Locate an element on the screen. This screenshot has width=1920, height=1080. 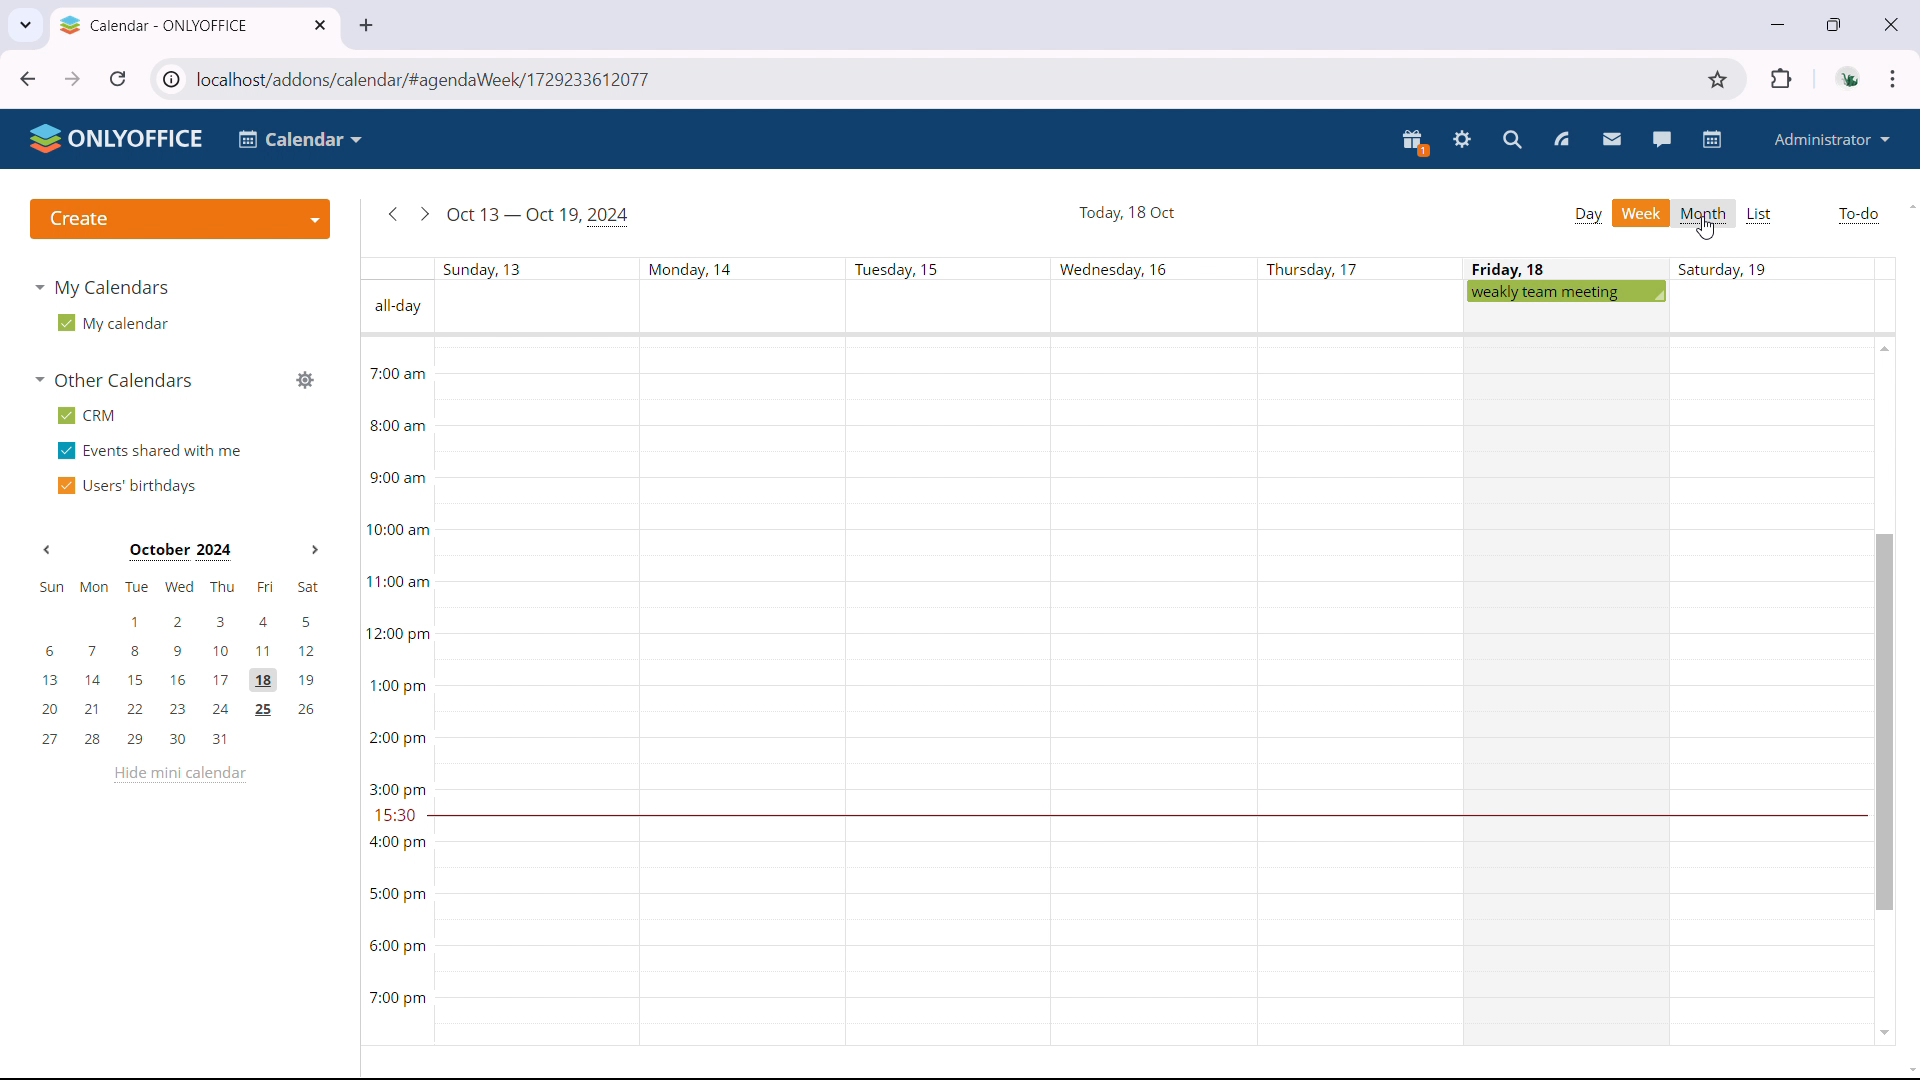
calendar is located at coordinates (1708, 140).